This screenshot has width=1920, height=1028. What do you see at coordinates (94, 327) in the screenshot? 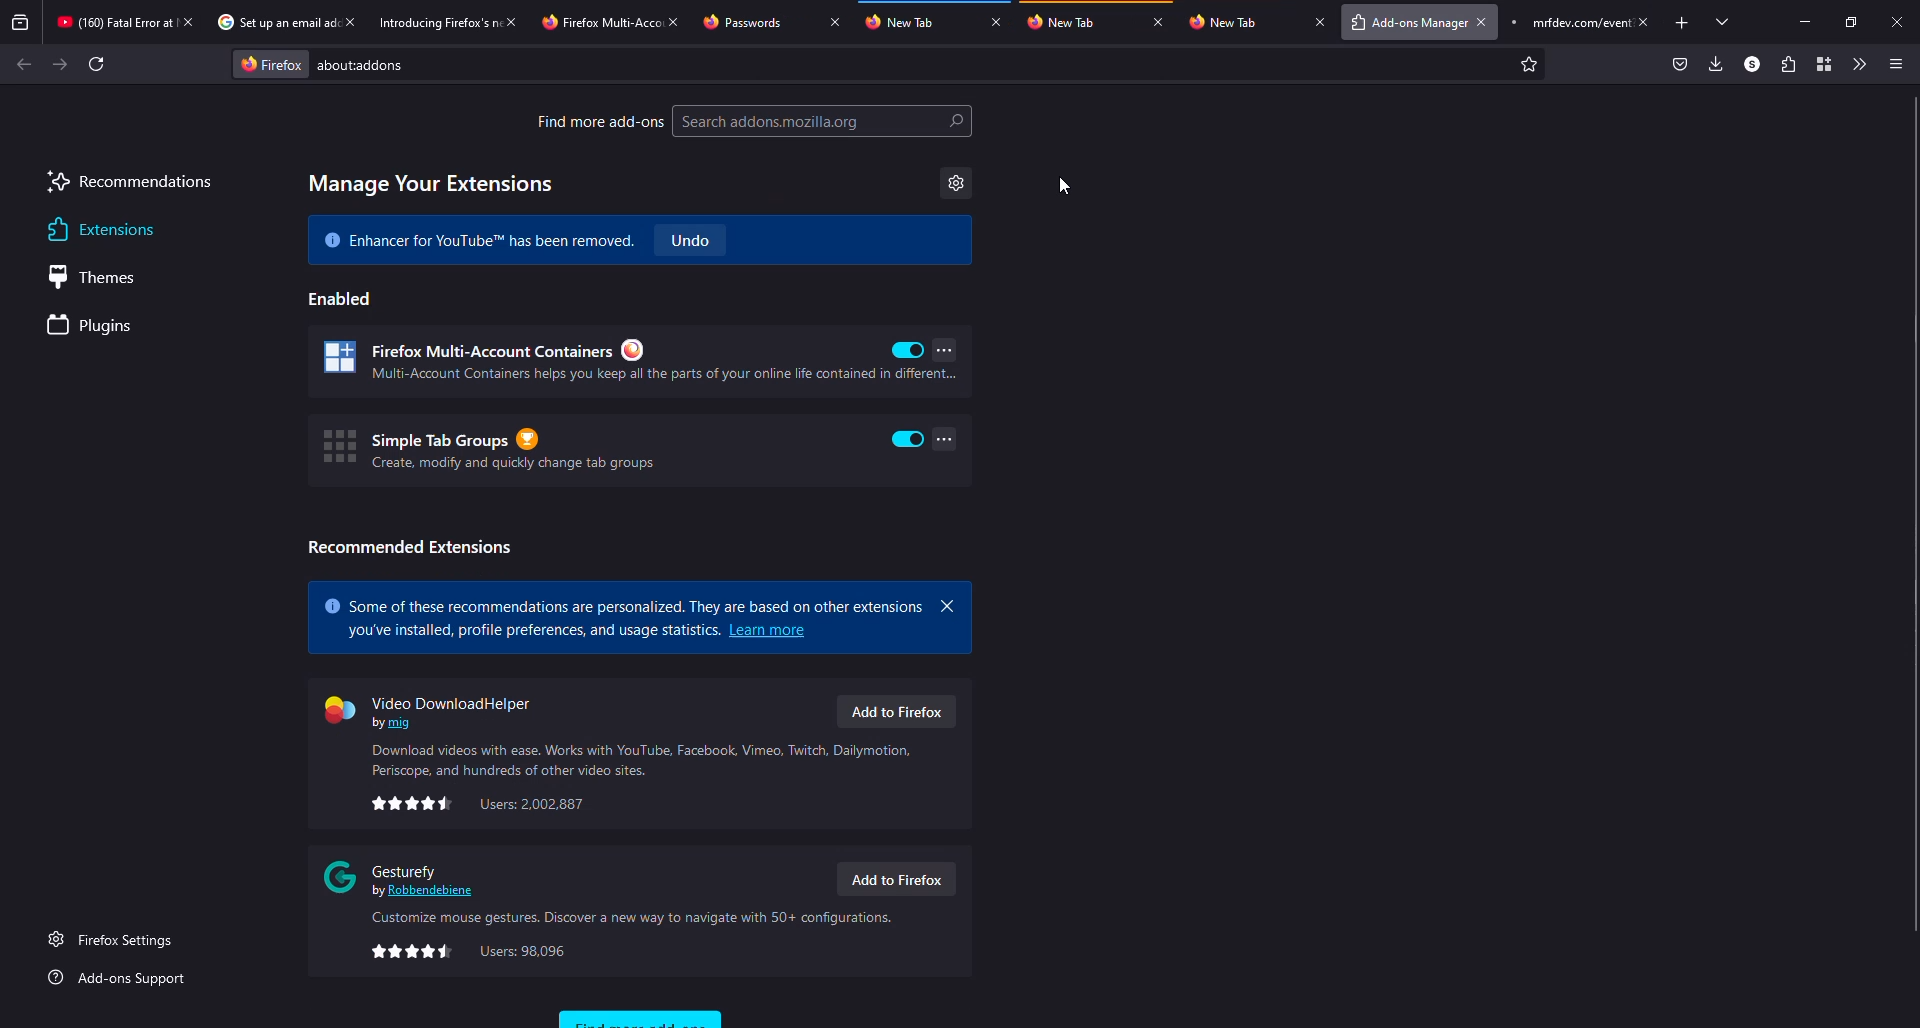
I see `plugins` at bounding box center [94, 327].